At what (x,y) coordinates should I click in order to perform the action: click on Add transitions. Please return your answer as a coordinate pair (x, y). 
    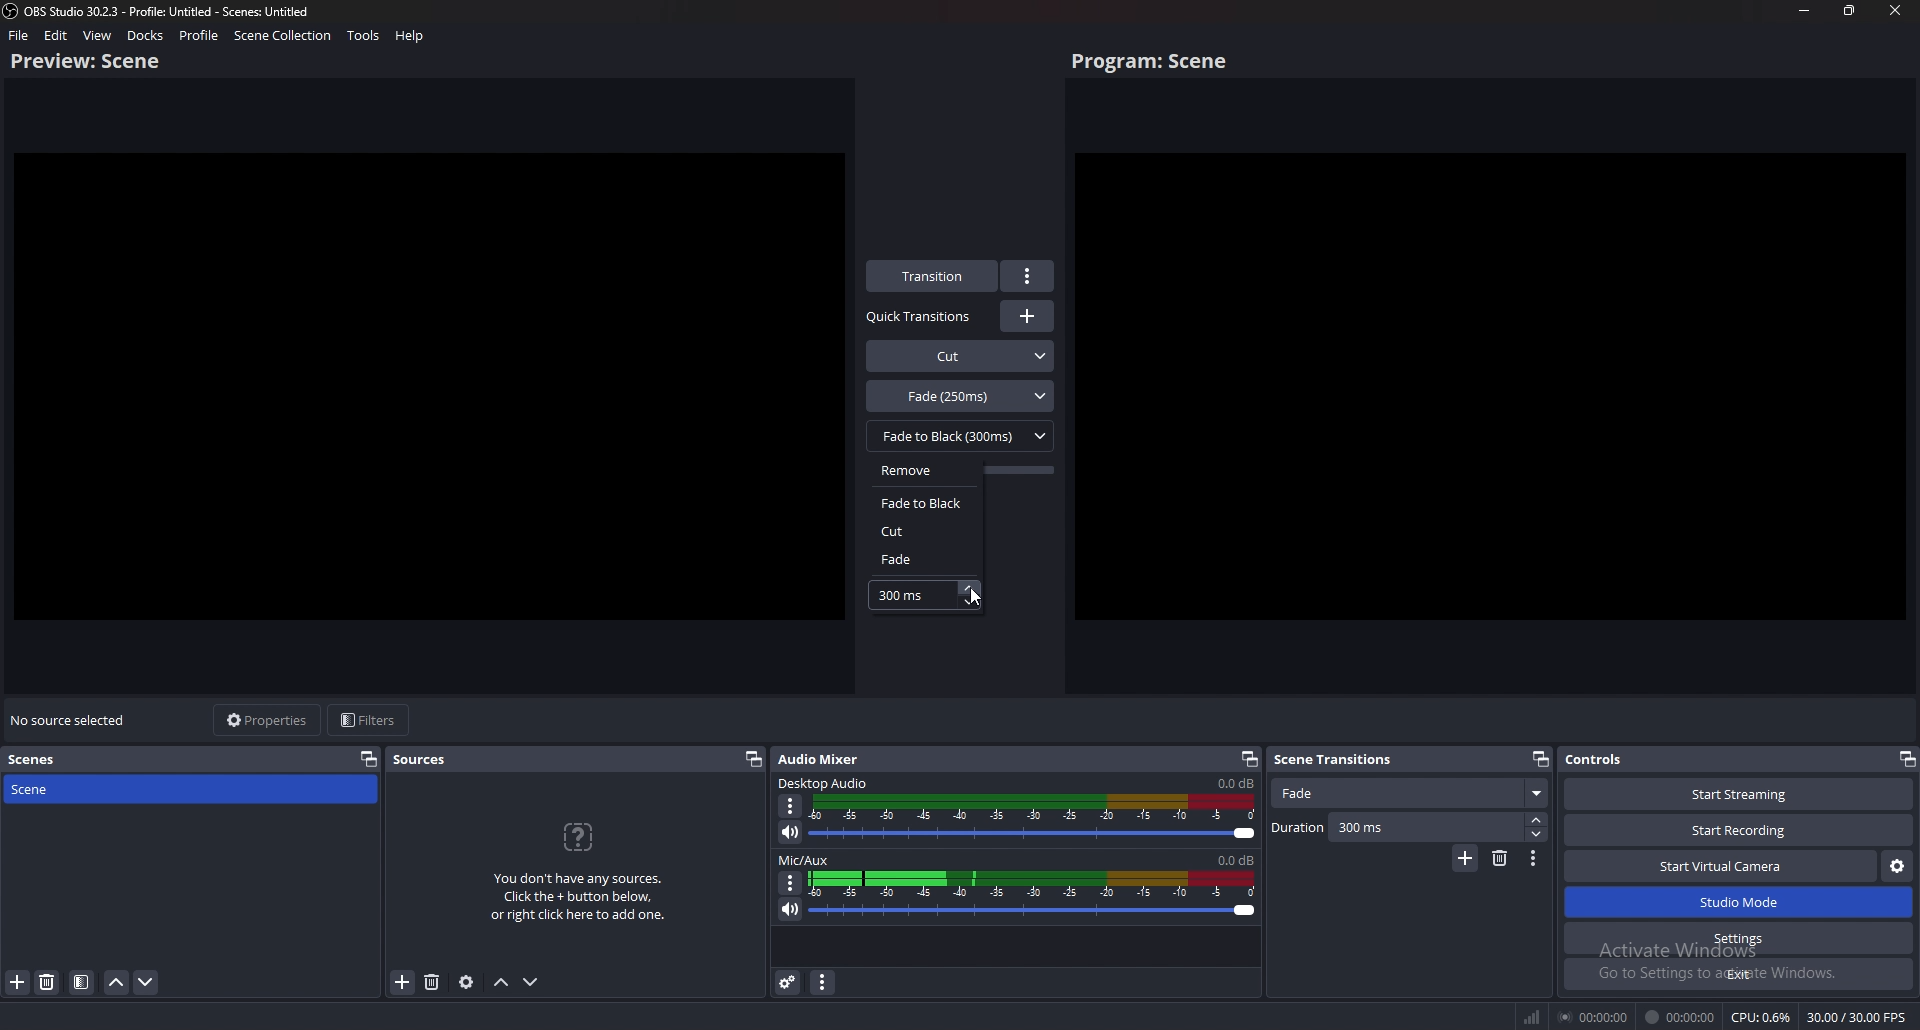
    Looking at the image, I should click on (1027, 316).